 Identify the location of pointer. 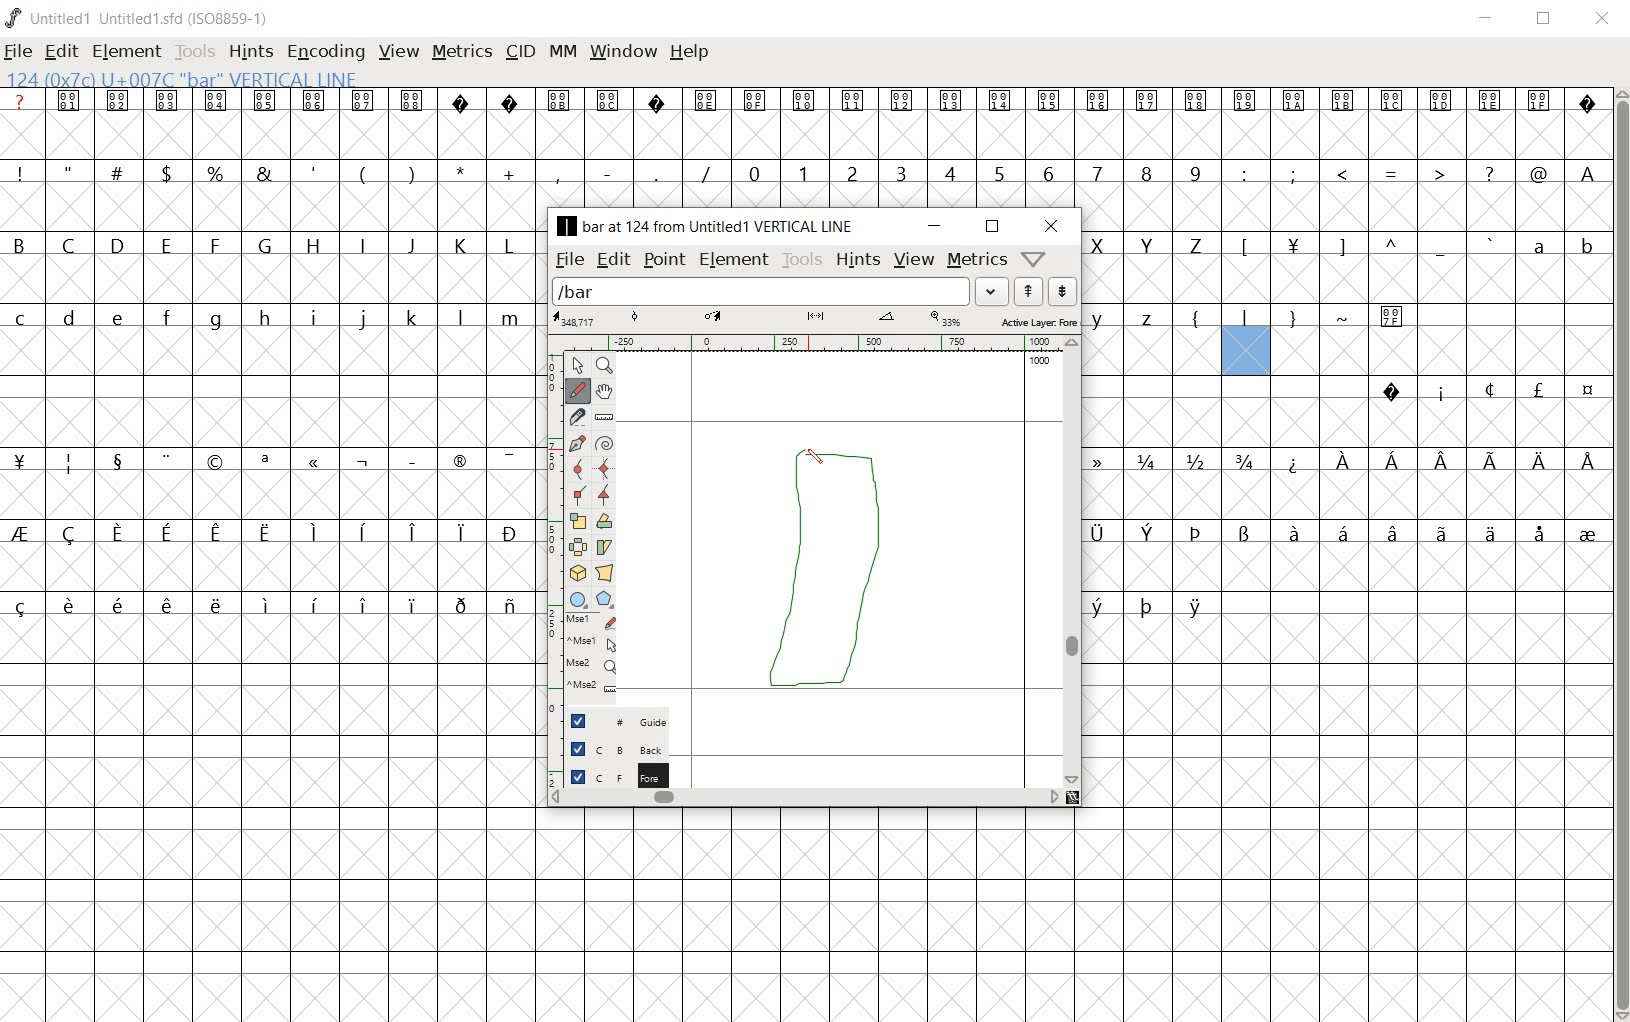
(575, 366).